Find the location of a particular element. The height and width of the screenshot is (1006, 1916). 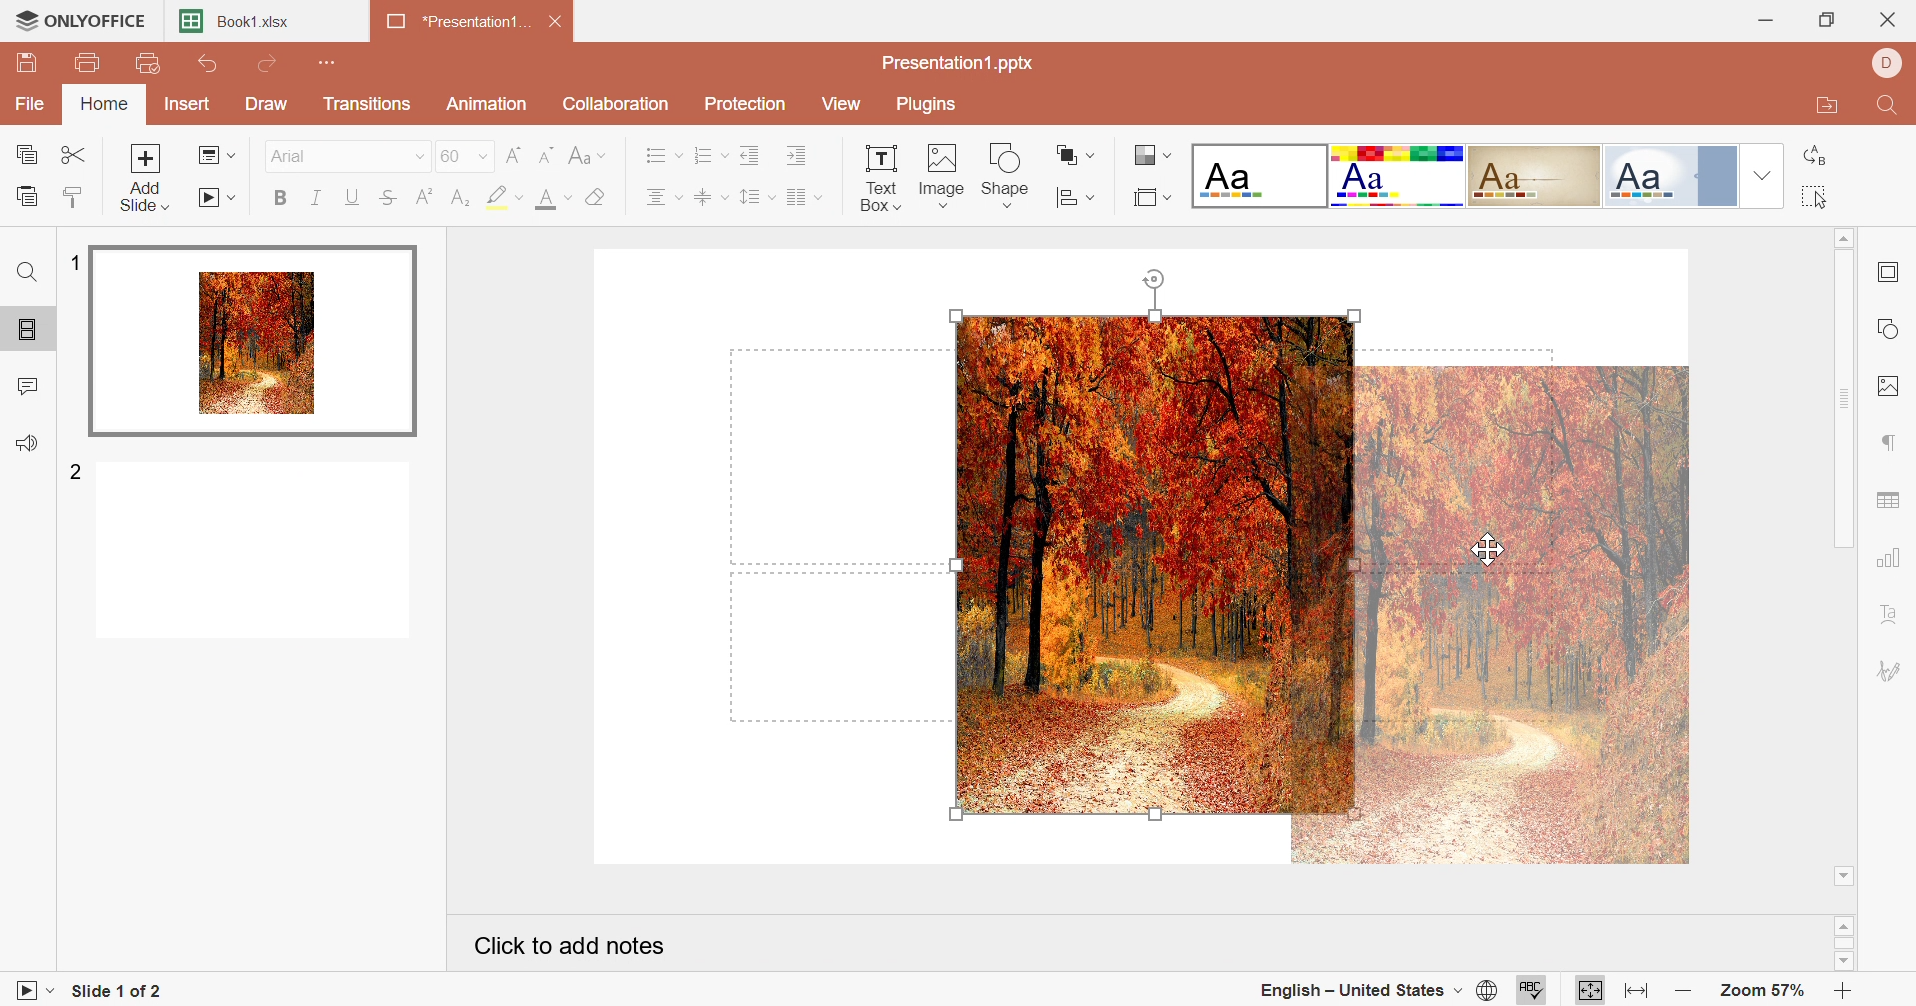

DELL is located at coordinates (1887, 64).